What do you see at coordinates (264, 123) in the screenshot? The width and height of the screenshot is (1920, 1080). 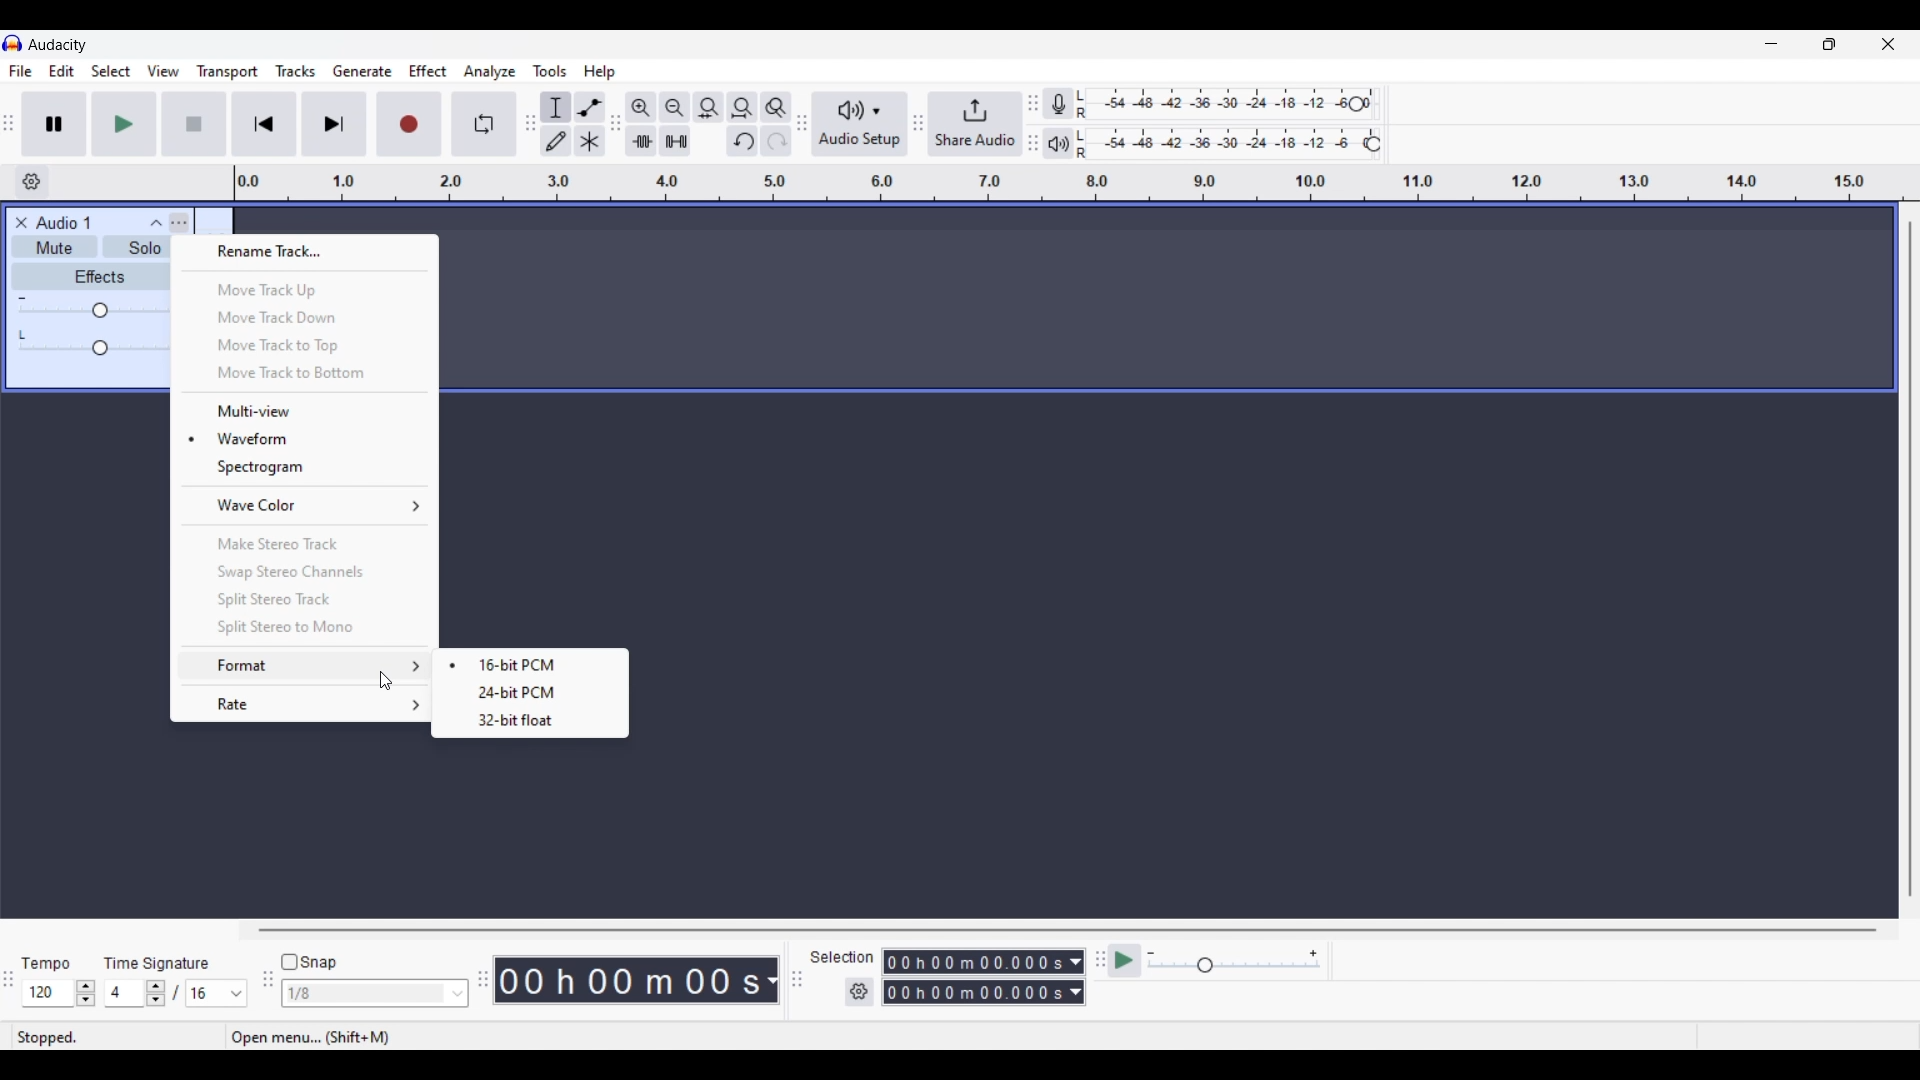 I see `Skip to start/Select to start` at bounding box center [264, 123].